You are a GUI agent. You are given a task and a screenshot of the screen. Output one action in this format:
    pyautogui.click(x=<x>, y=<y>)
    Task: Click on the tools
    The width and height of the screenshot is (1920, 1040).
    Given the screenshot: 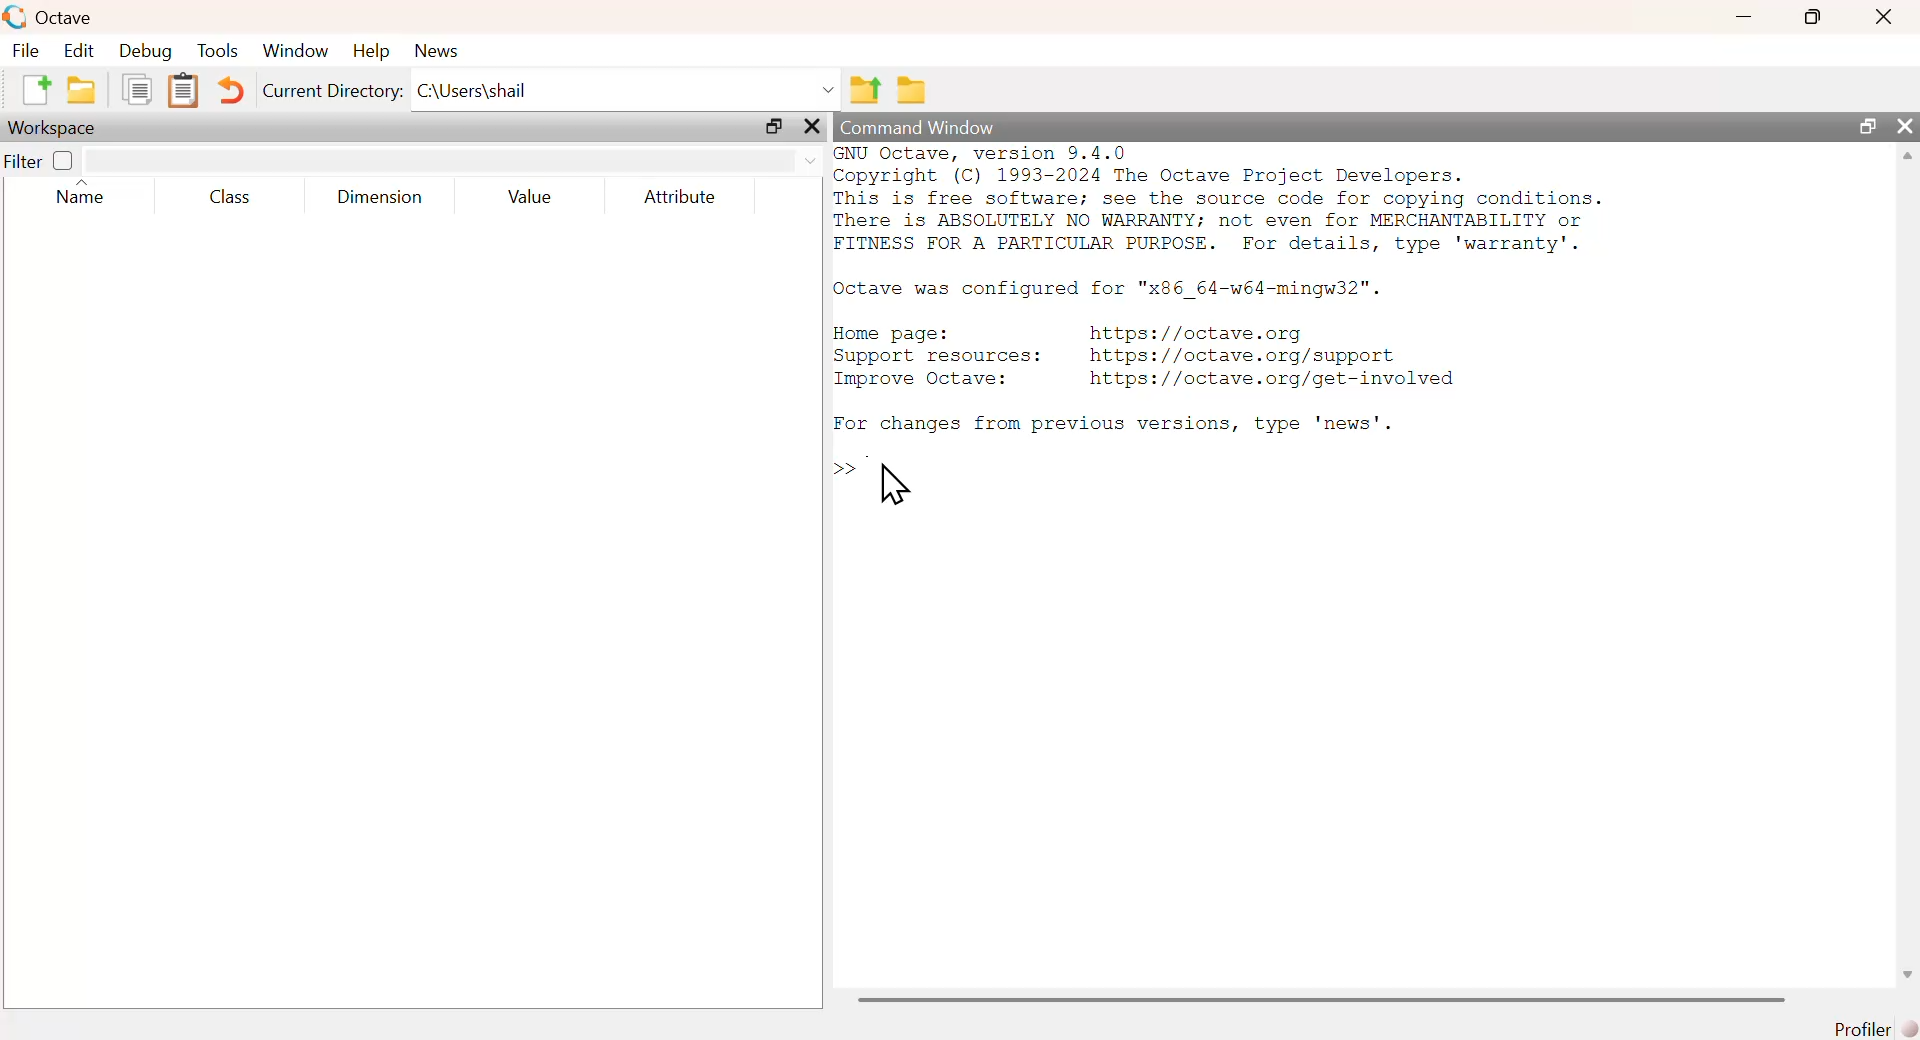 What is the action you would take?
    pyautogui.click(x=219, y=52)
    